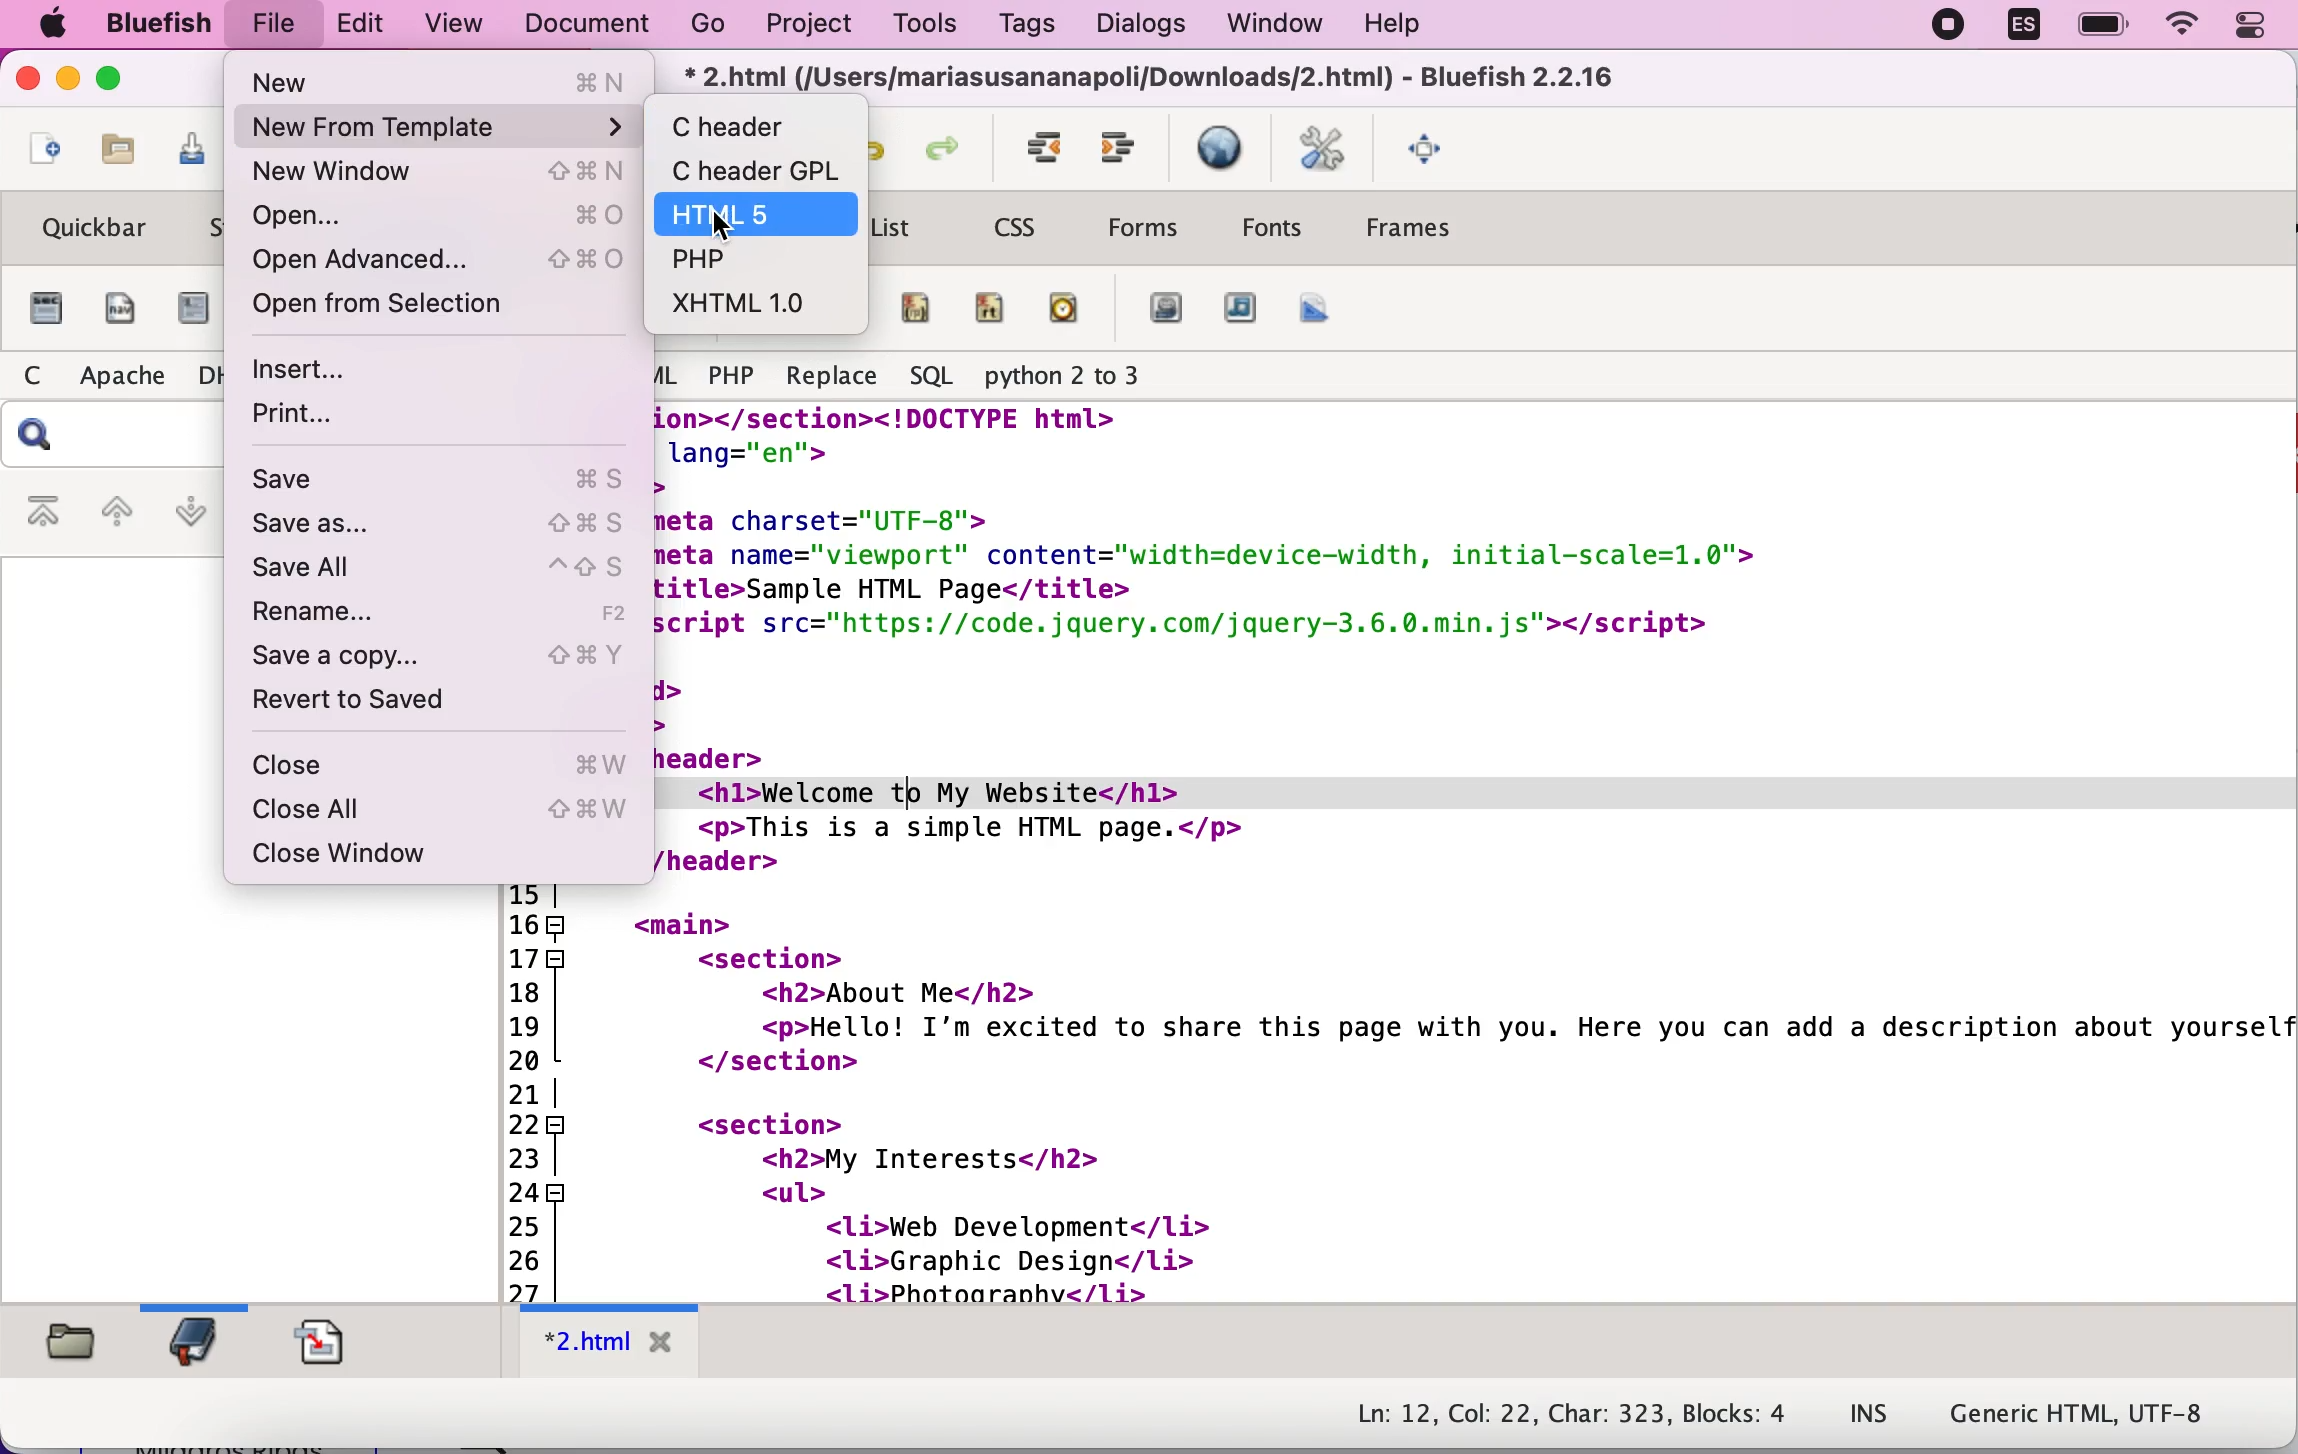  Describe the element at coordinates (428, 312) in the screenshot. I see `open from selection` at that location.